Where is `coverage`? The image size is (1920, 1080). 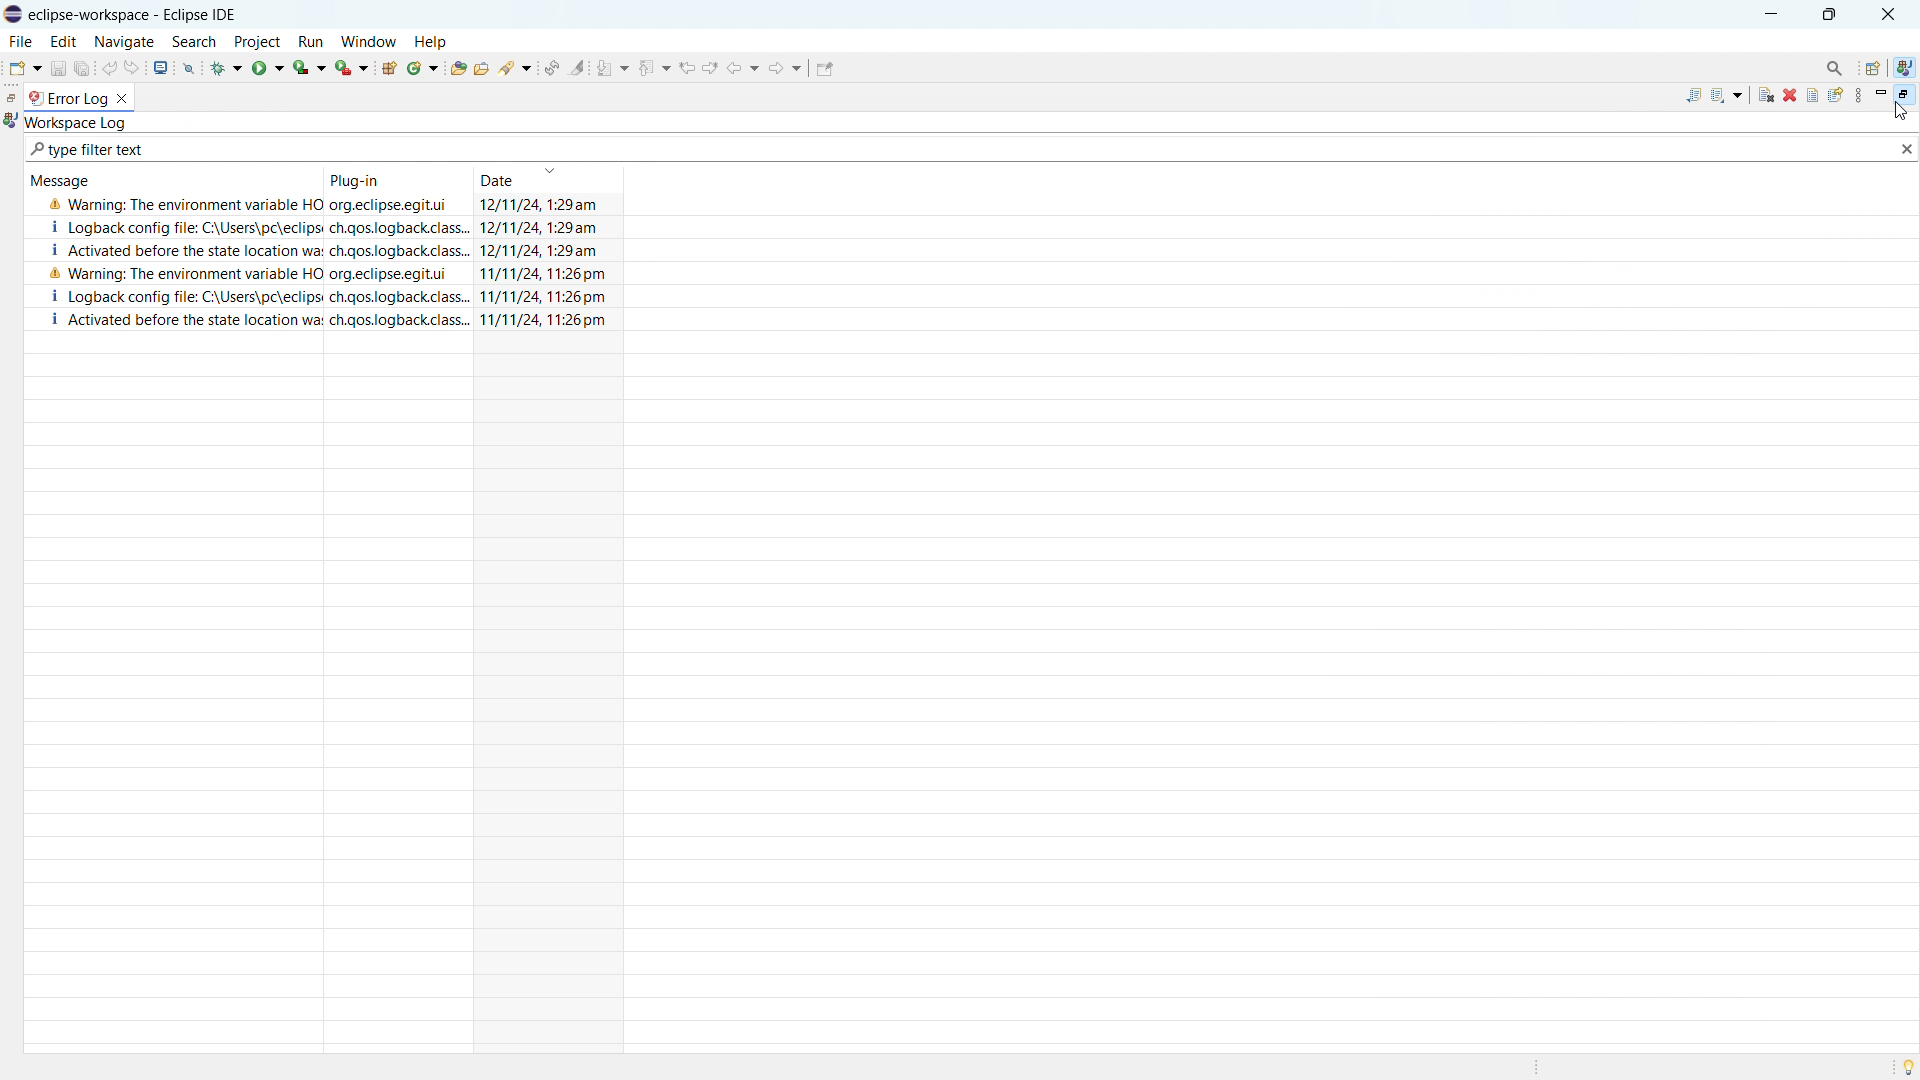
coverage is located at coordinates (308, 66).